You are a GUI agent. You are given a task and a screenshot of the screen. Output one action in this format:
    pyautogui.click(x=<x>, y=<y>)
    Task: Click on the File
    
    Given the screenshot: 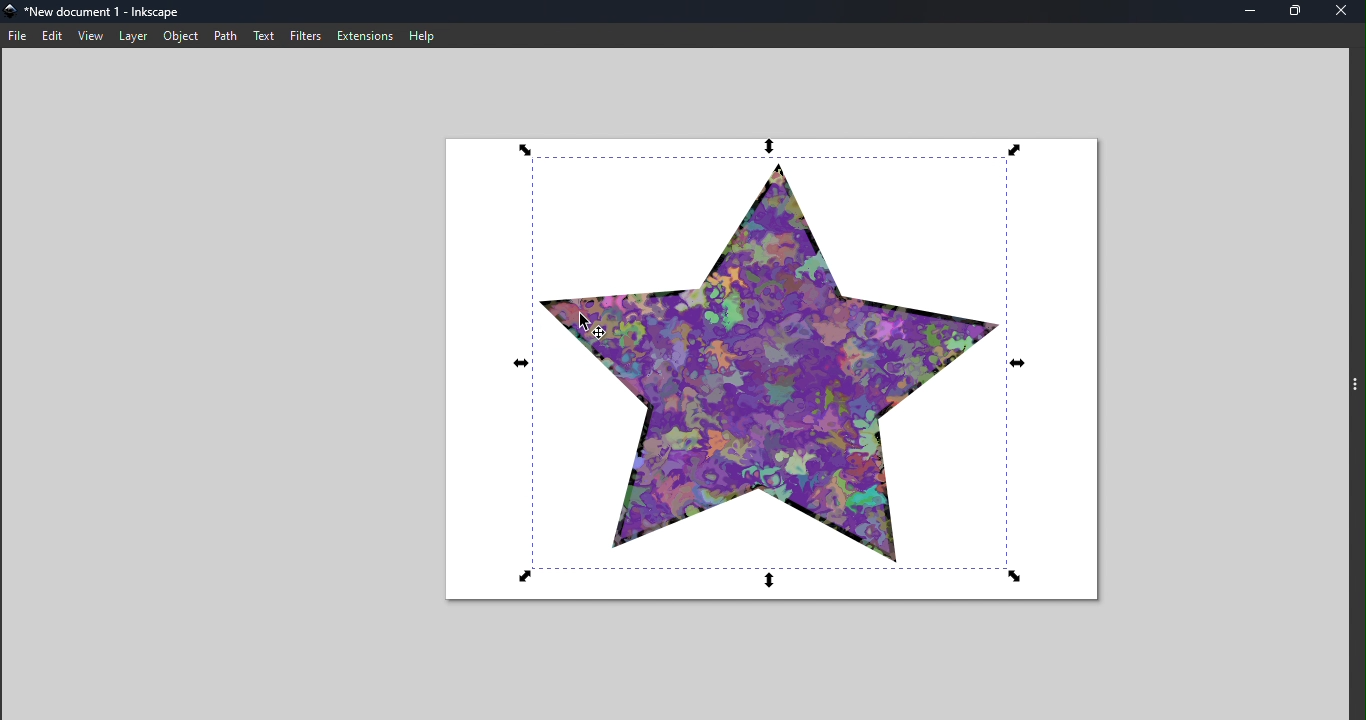 What is the action you would take?
    pyautogui.click(x=17, y=36)
    